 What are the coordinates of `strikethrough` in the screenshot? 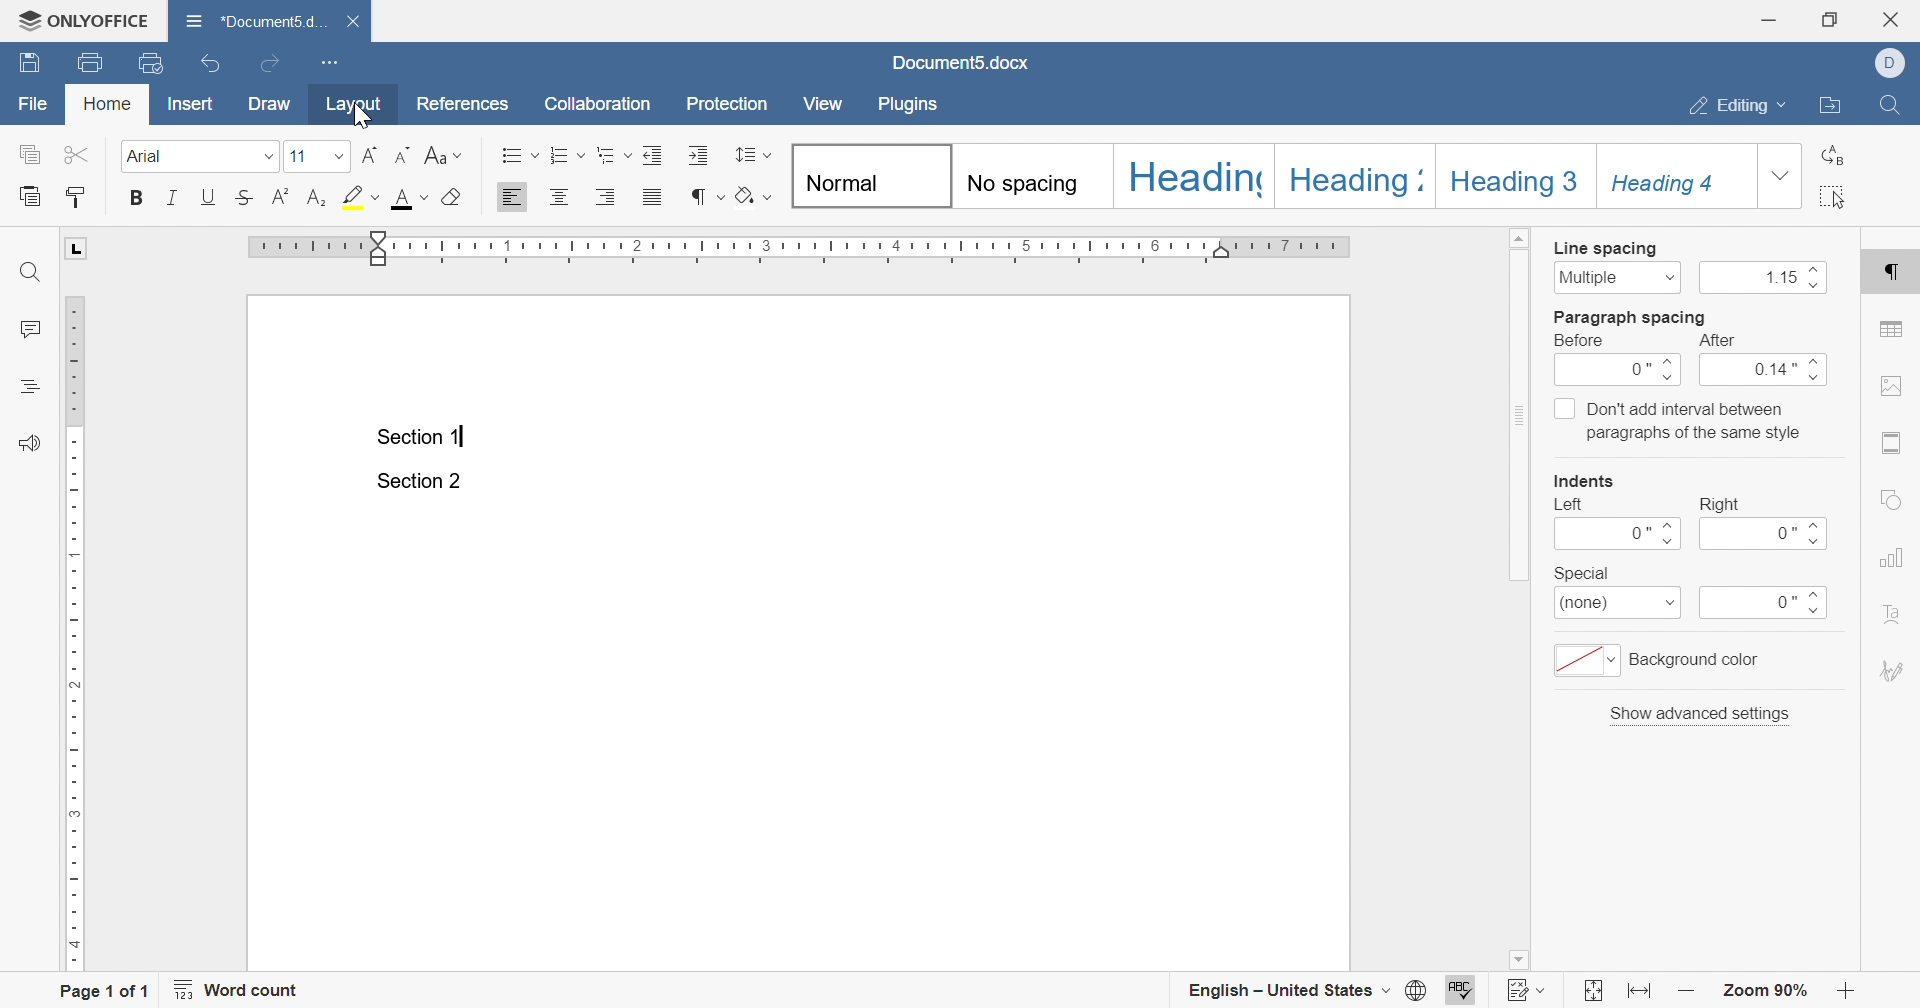 It's located at (246, 196).